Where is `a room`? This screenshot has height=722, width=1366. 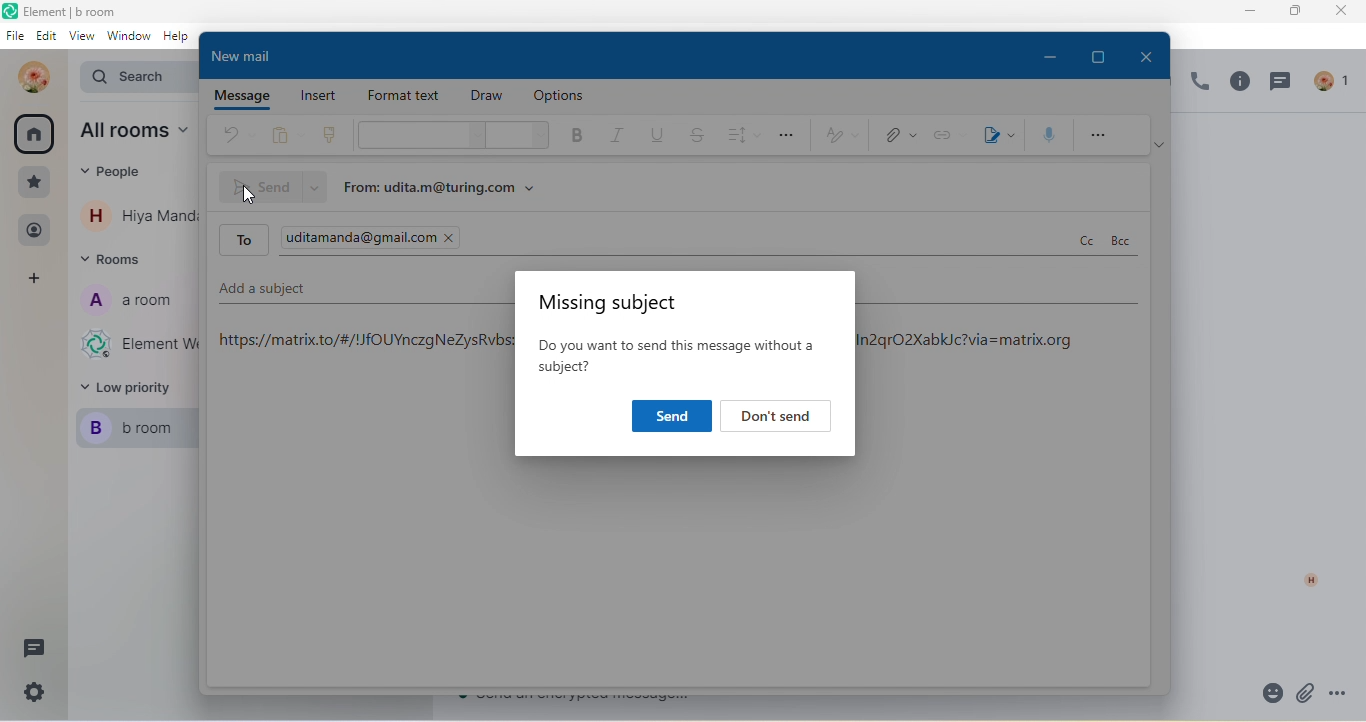 a room is located at coordinates (130, 305).